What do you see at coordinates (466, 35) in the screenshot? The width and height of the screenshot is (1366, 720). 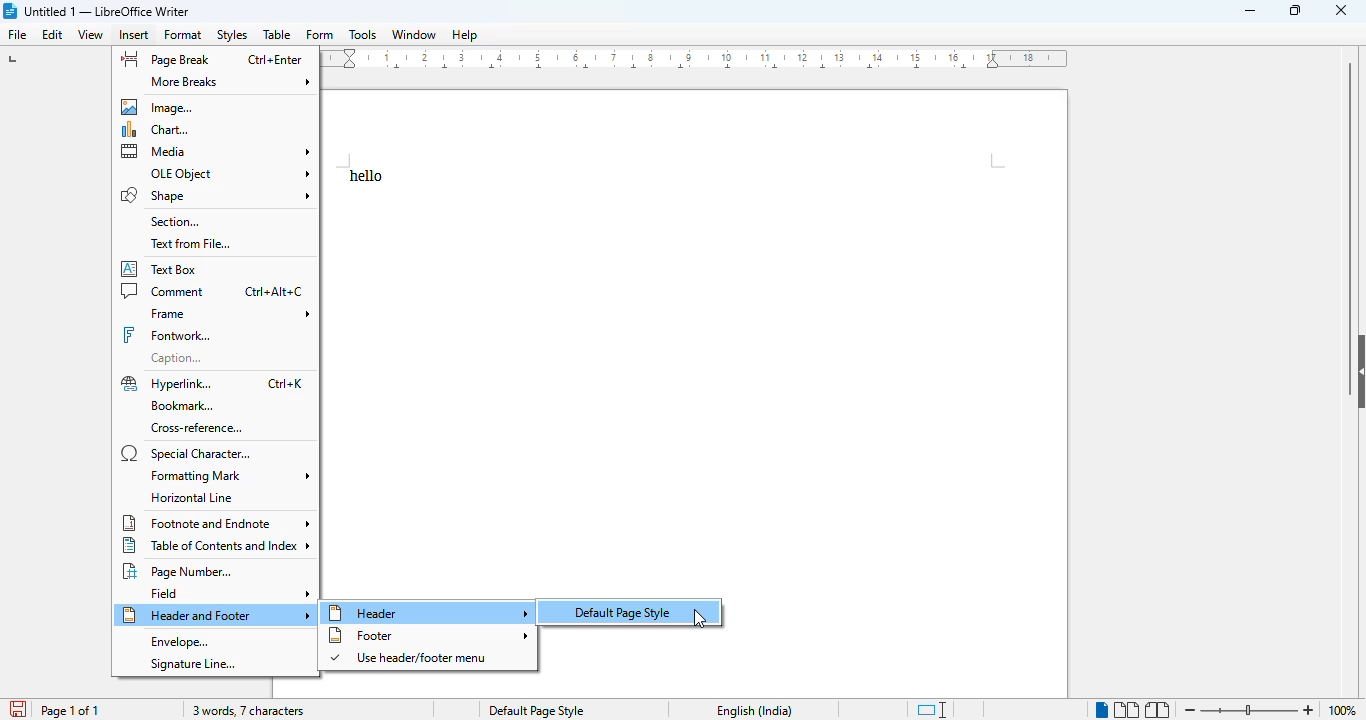 I see `help` at bounding box center [466, 35].